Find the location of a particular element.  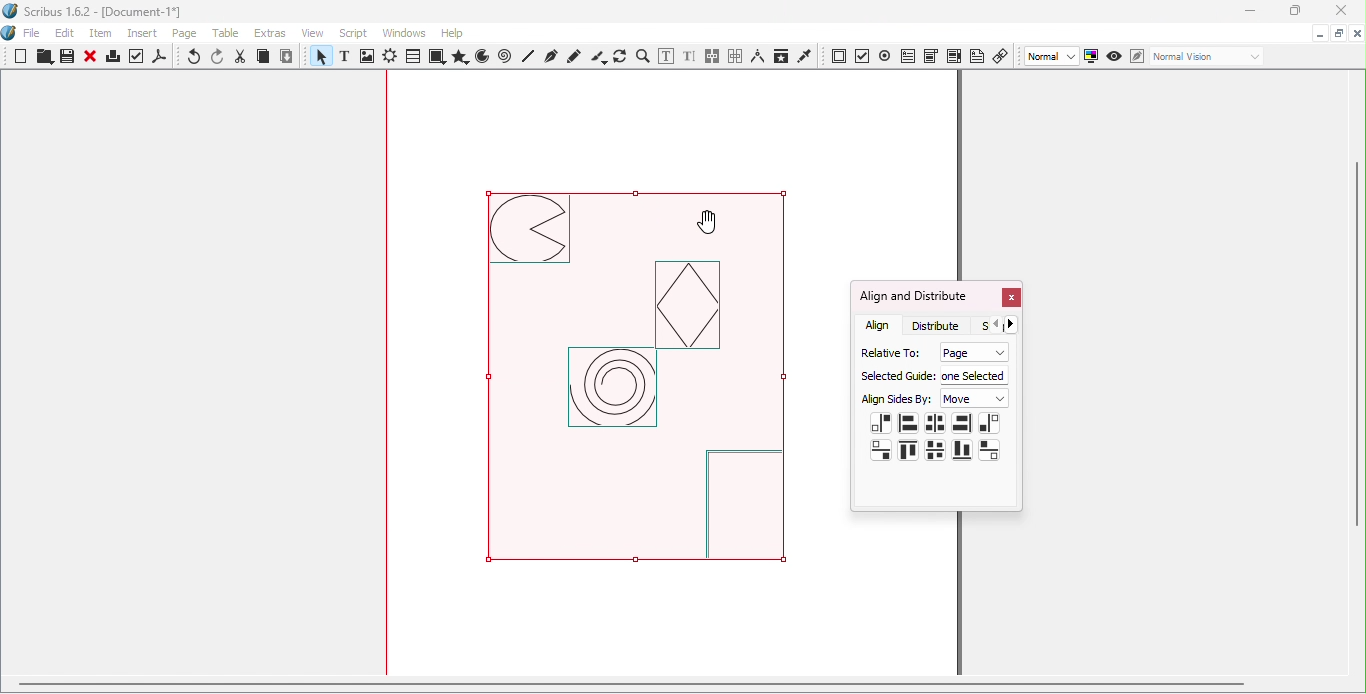

Page is located at coordinates (971, 352).